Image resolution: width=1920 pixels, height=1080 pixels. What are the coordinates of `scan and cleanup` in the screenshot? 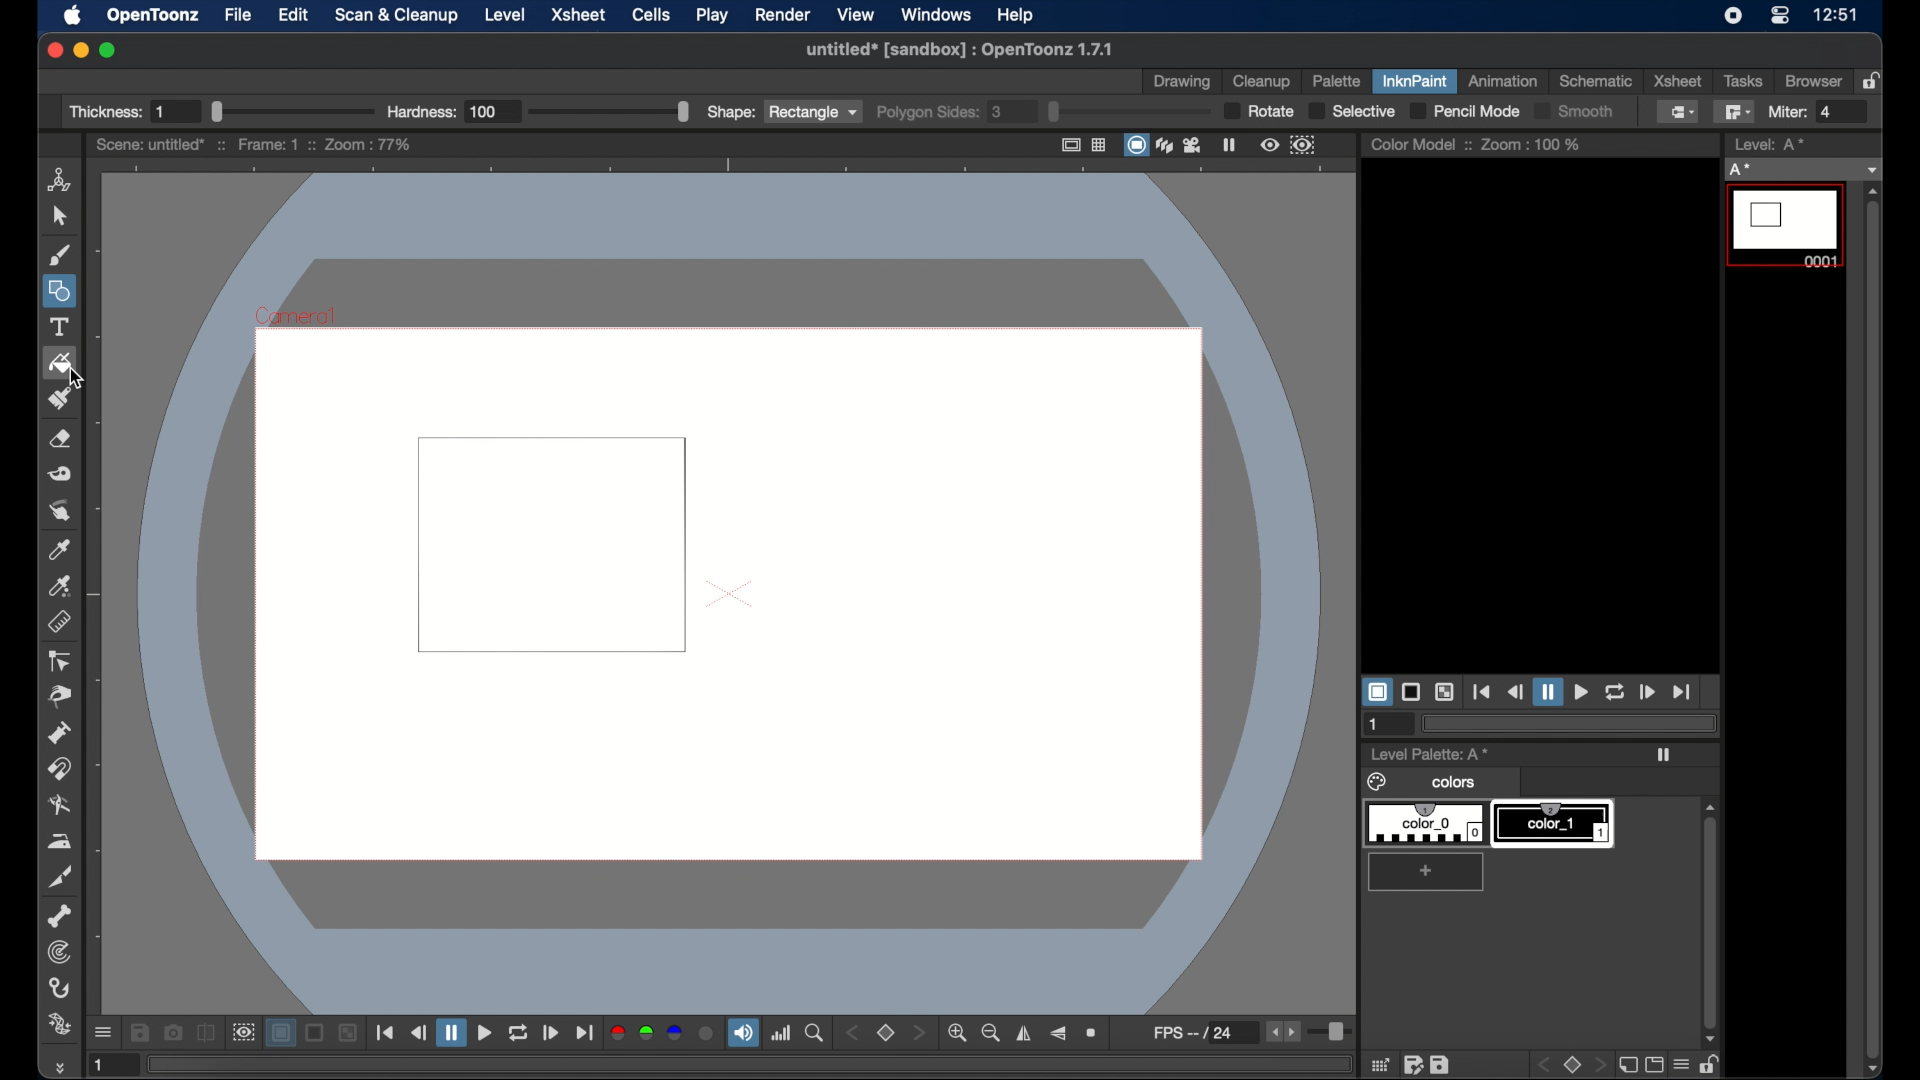 It's located at (398, 15).